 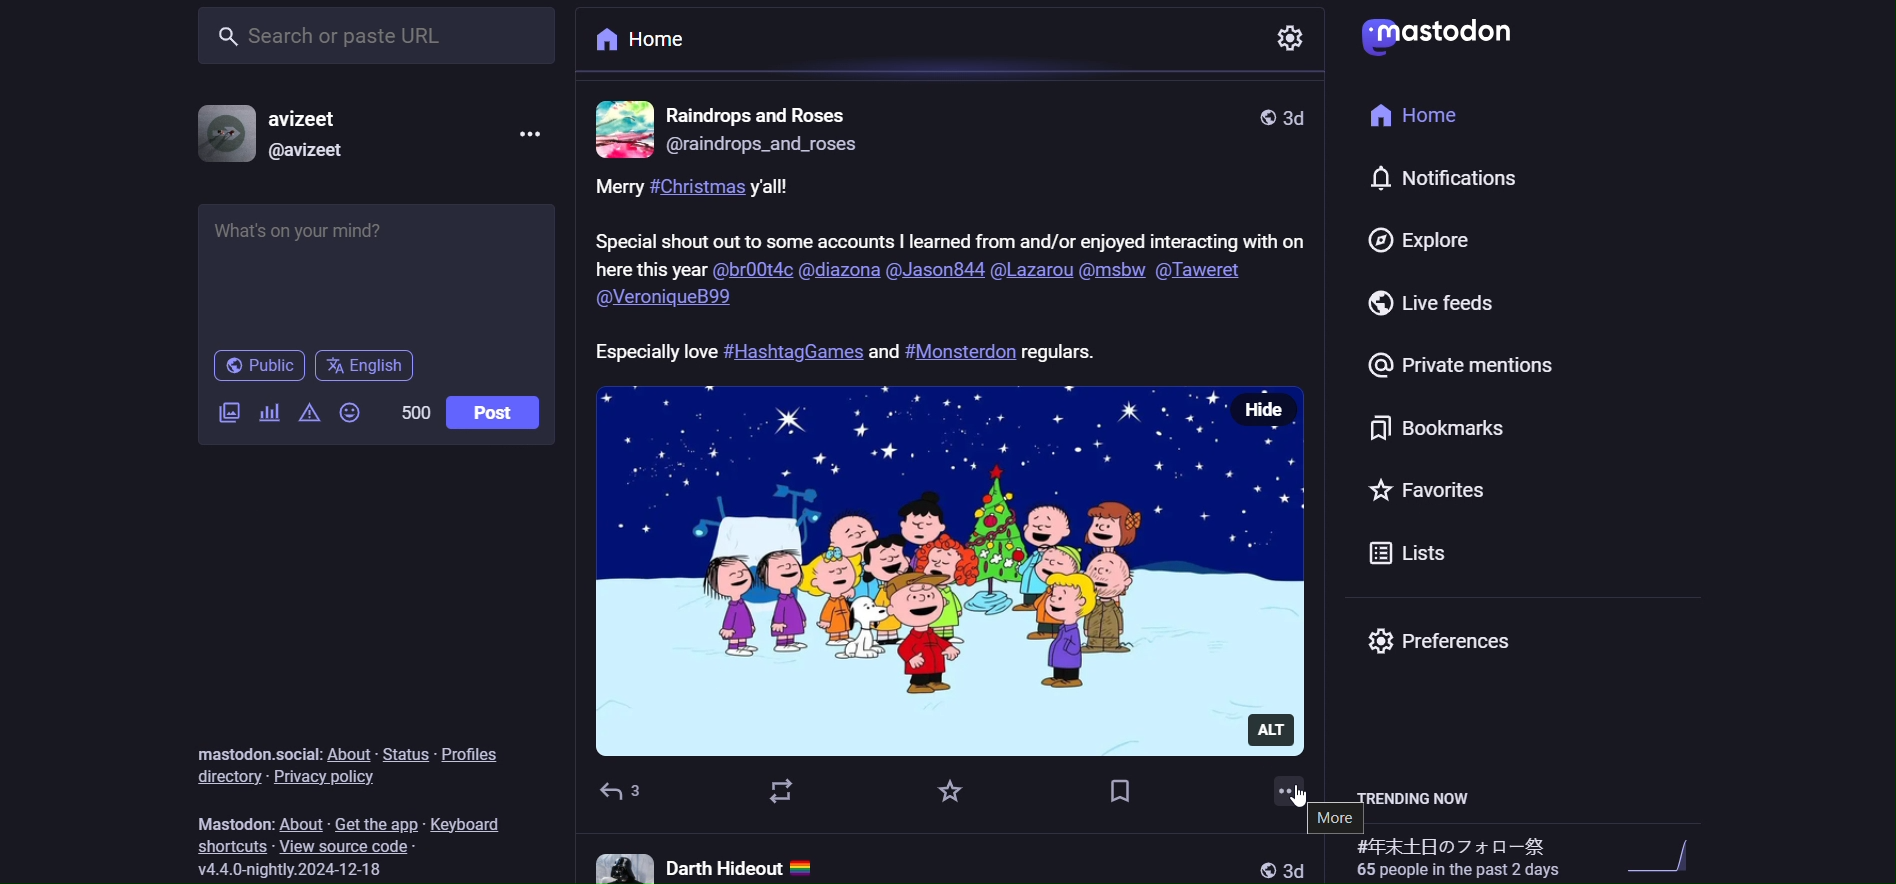 I want to click on private mention, so click(x=1450, y=363).